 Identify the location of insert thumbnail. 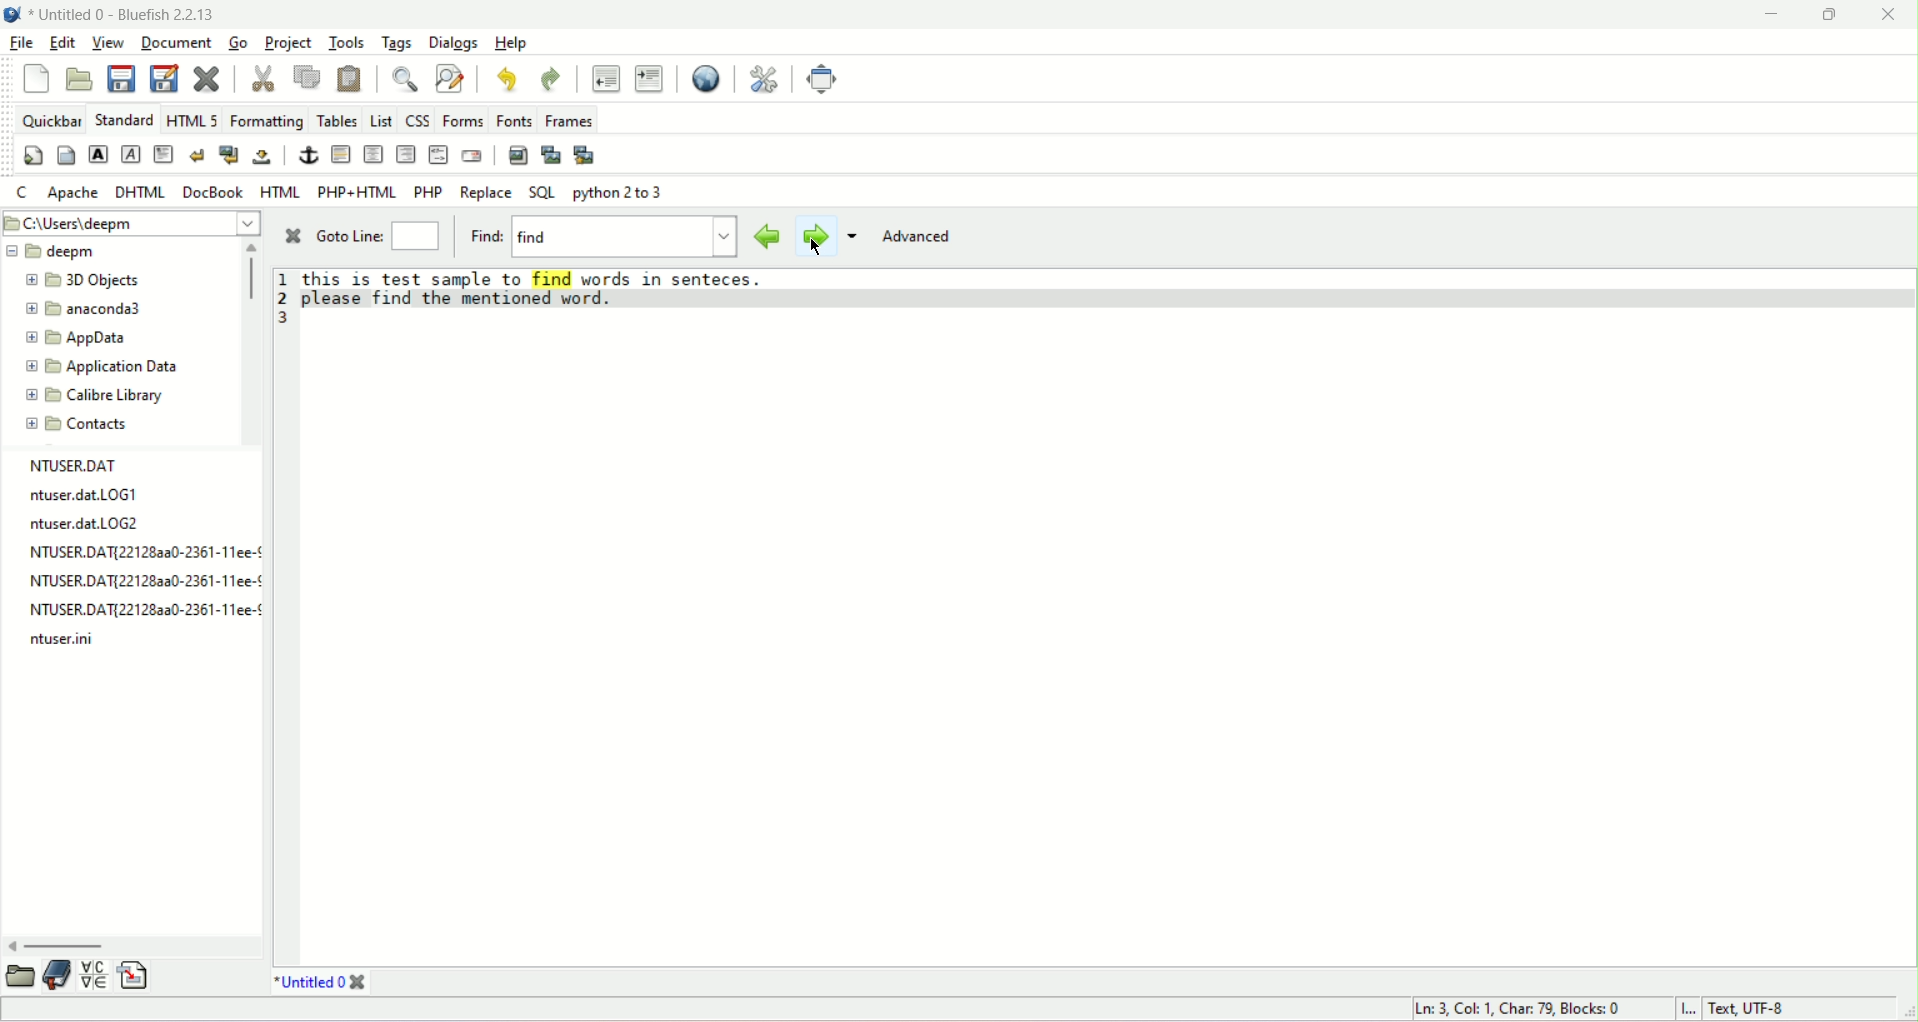
(550, 155).